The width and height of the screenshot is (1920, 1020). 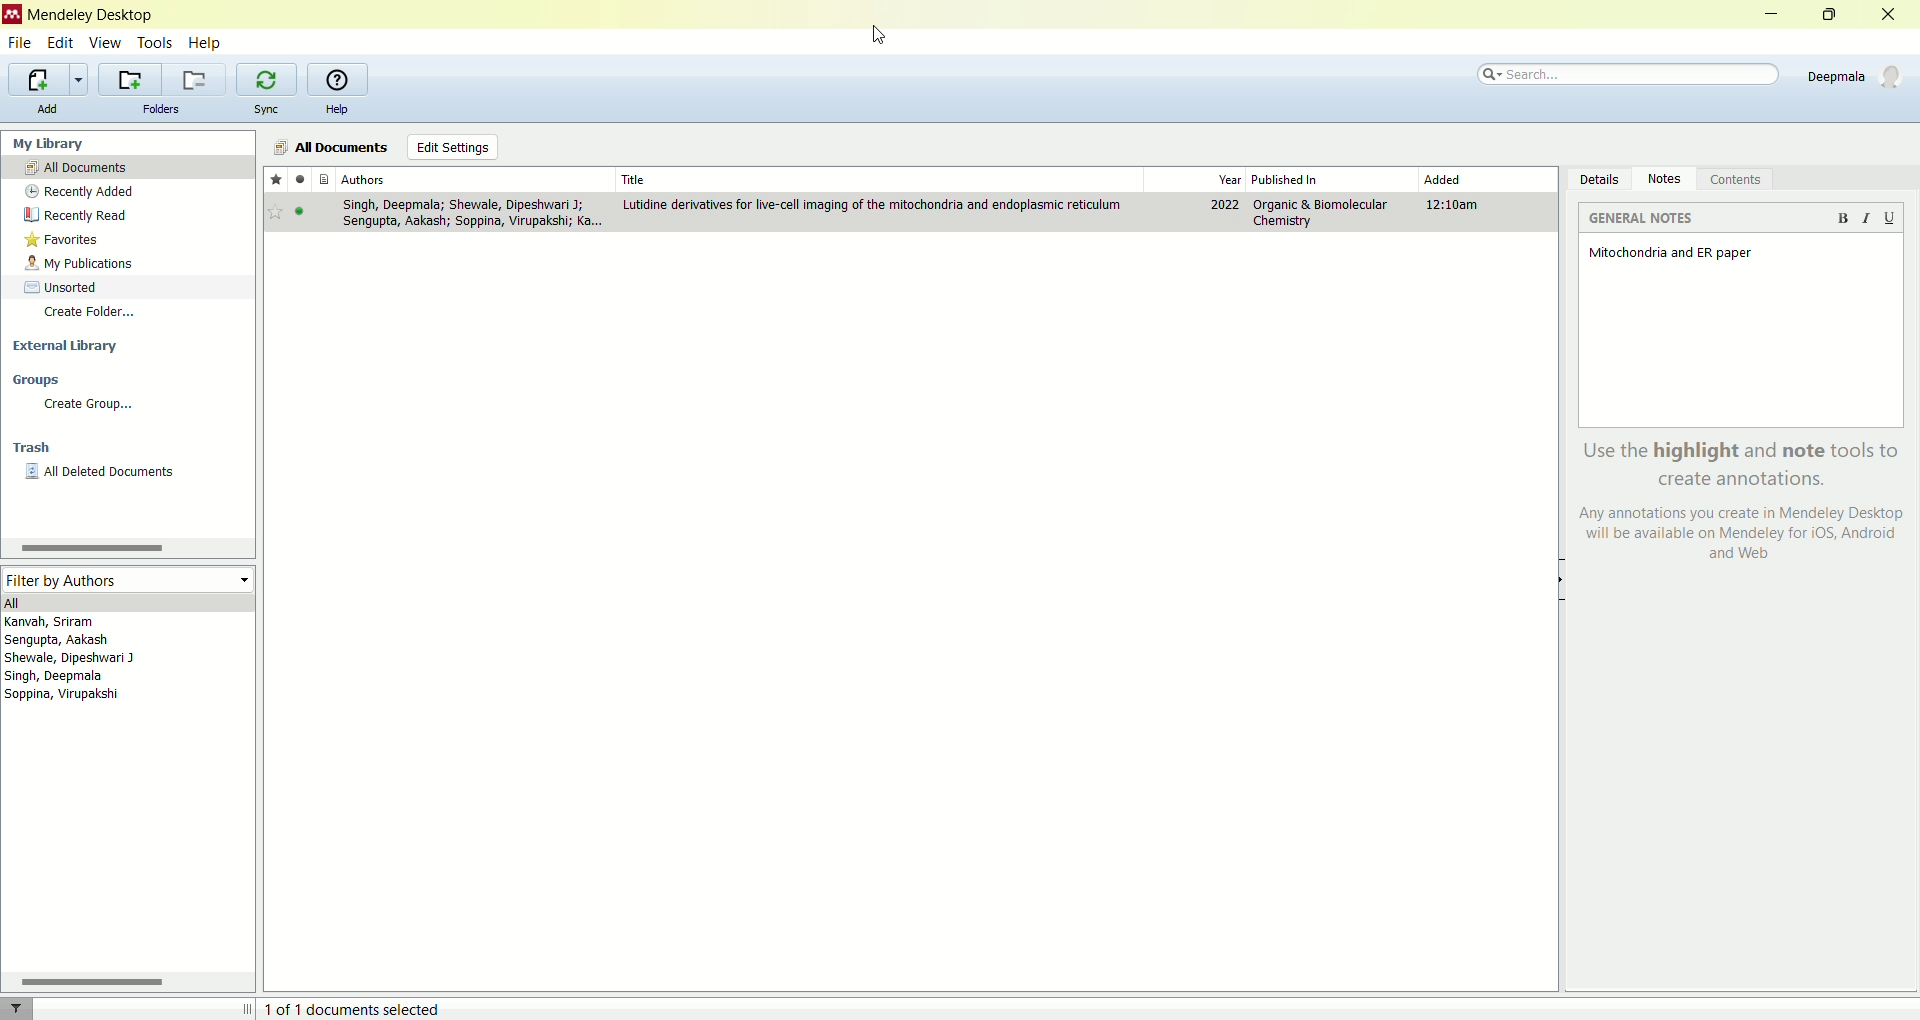 I want to click on folders, so click(x=160, y=109).